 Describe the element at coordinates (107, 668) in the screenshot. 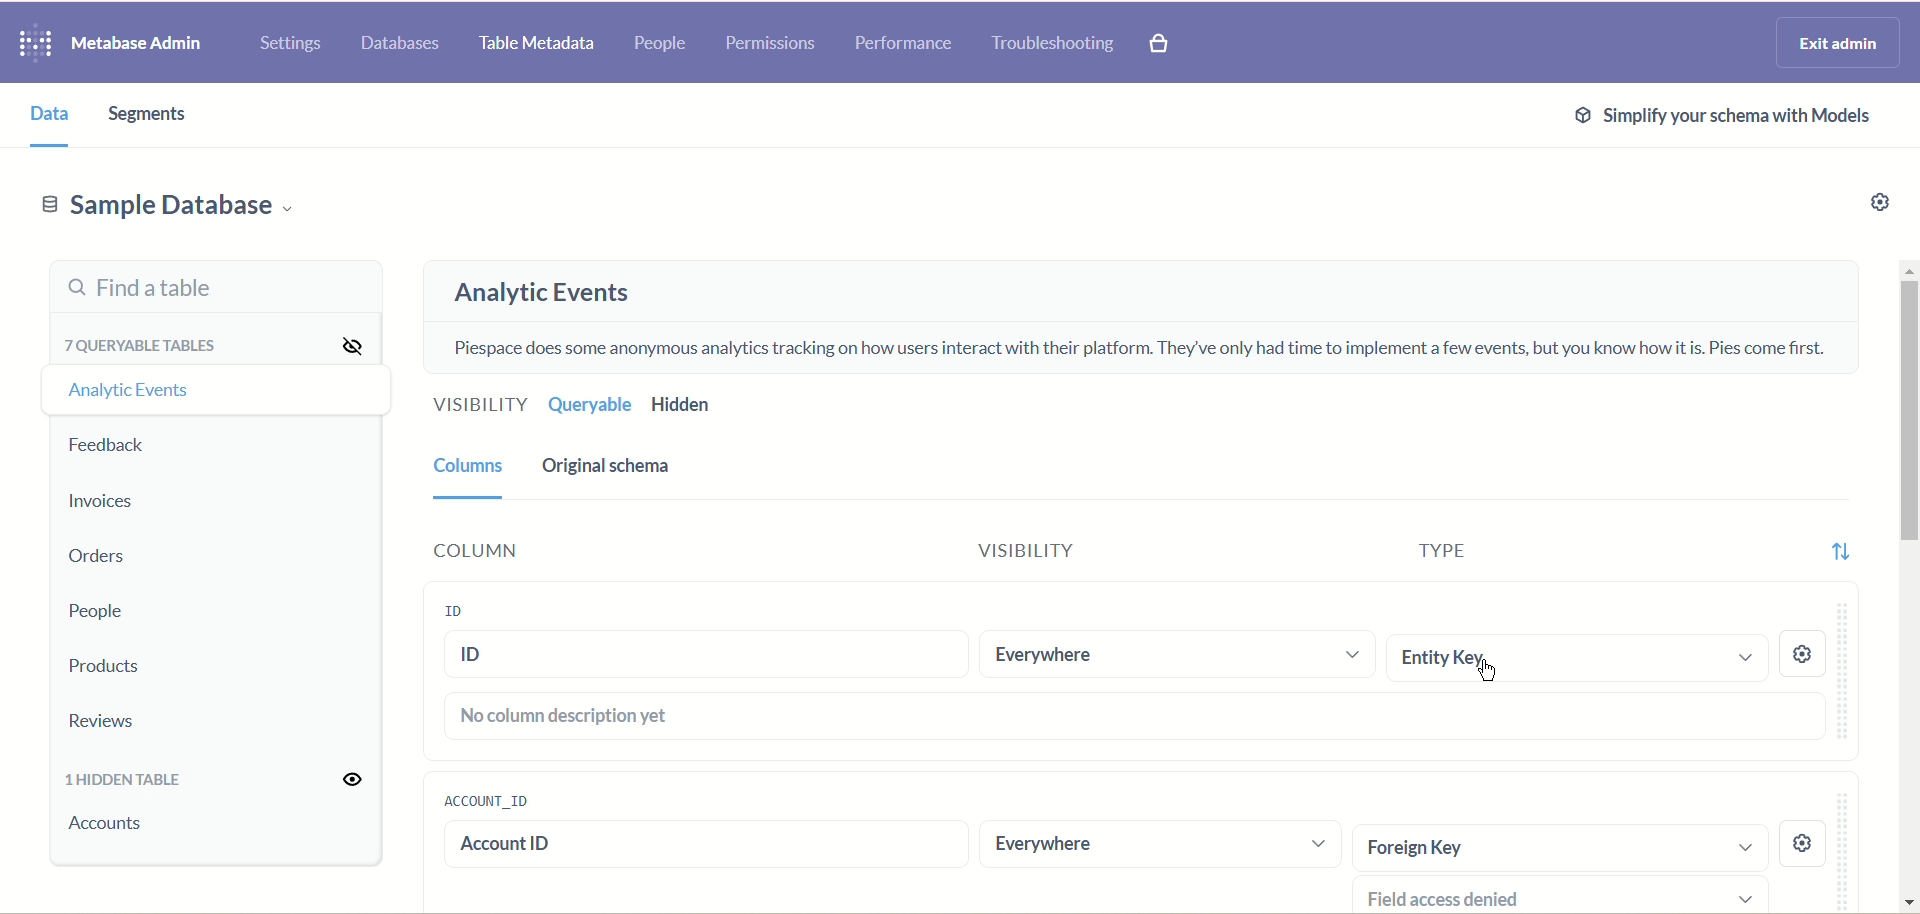

I see `products` at that location.